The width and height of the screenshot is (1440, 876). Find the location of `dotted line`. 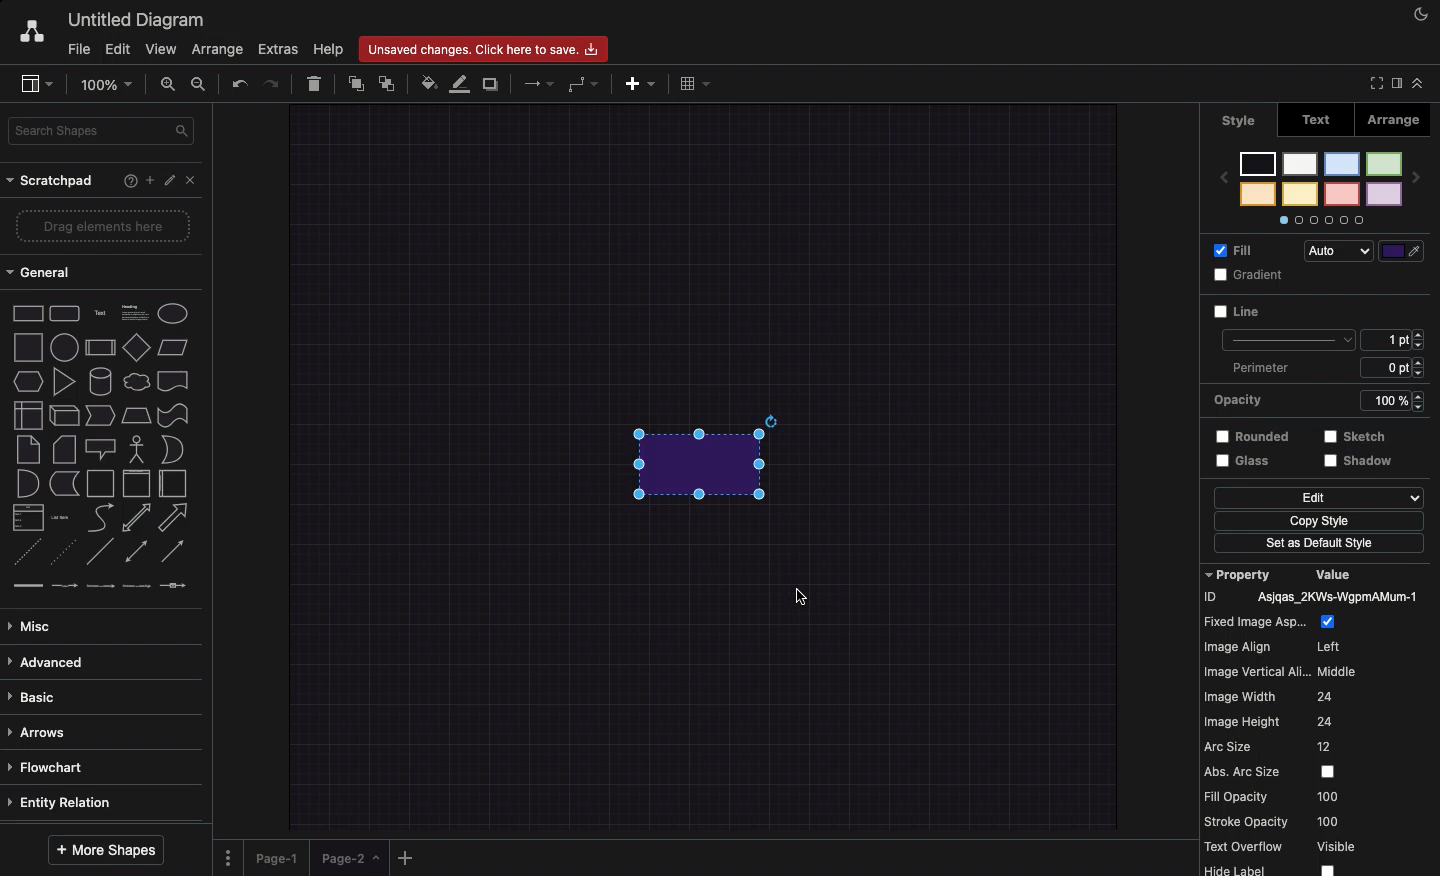

dotted line is located at coordinates (66, 554).